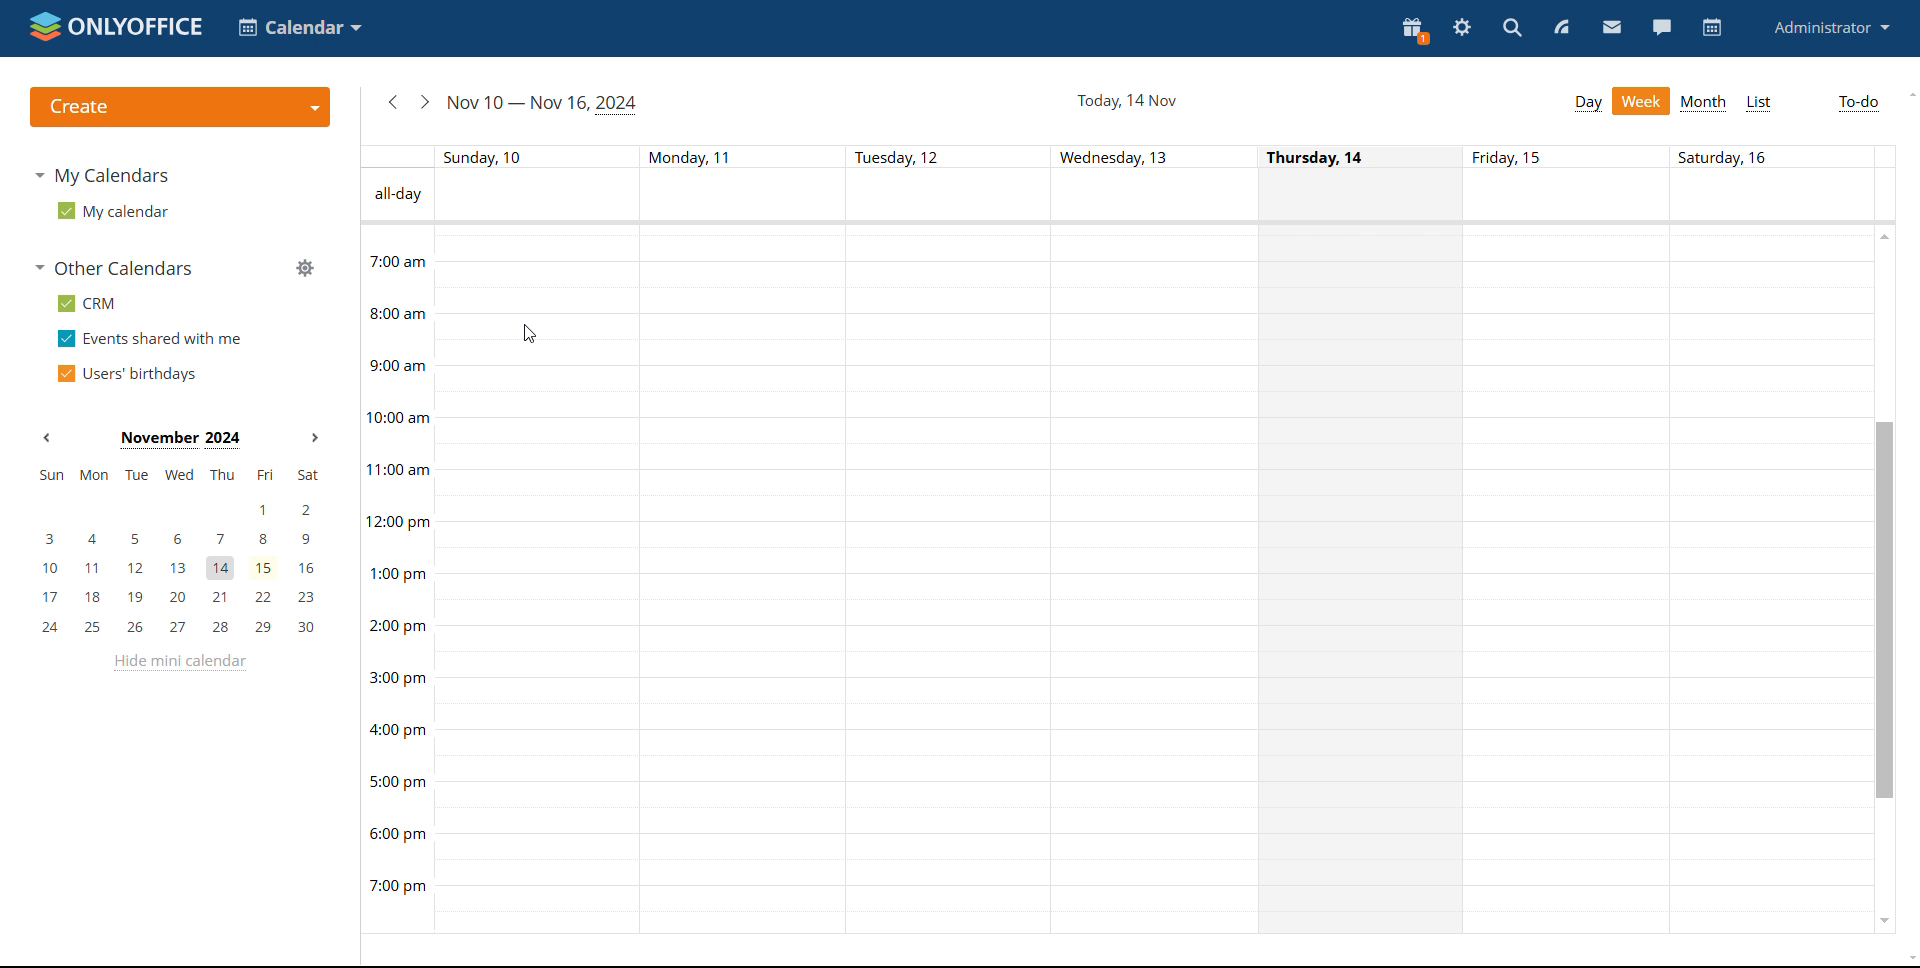 The height and width of the screenshot is (968, 1920). What do you see at coordinates (538, 326) in the screenshot?
I see `30 min time block of a day` at bounding box center [538, 326].